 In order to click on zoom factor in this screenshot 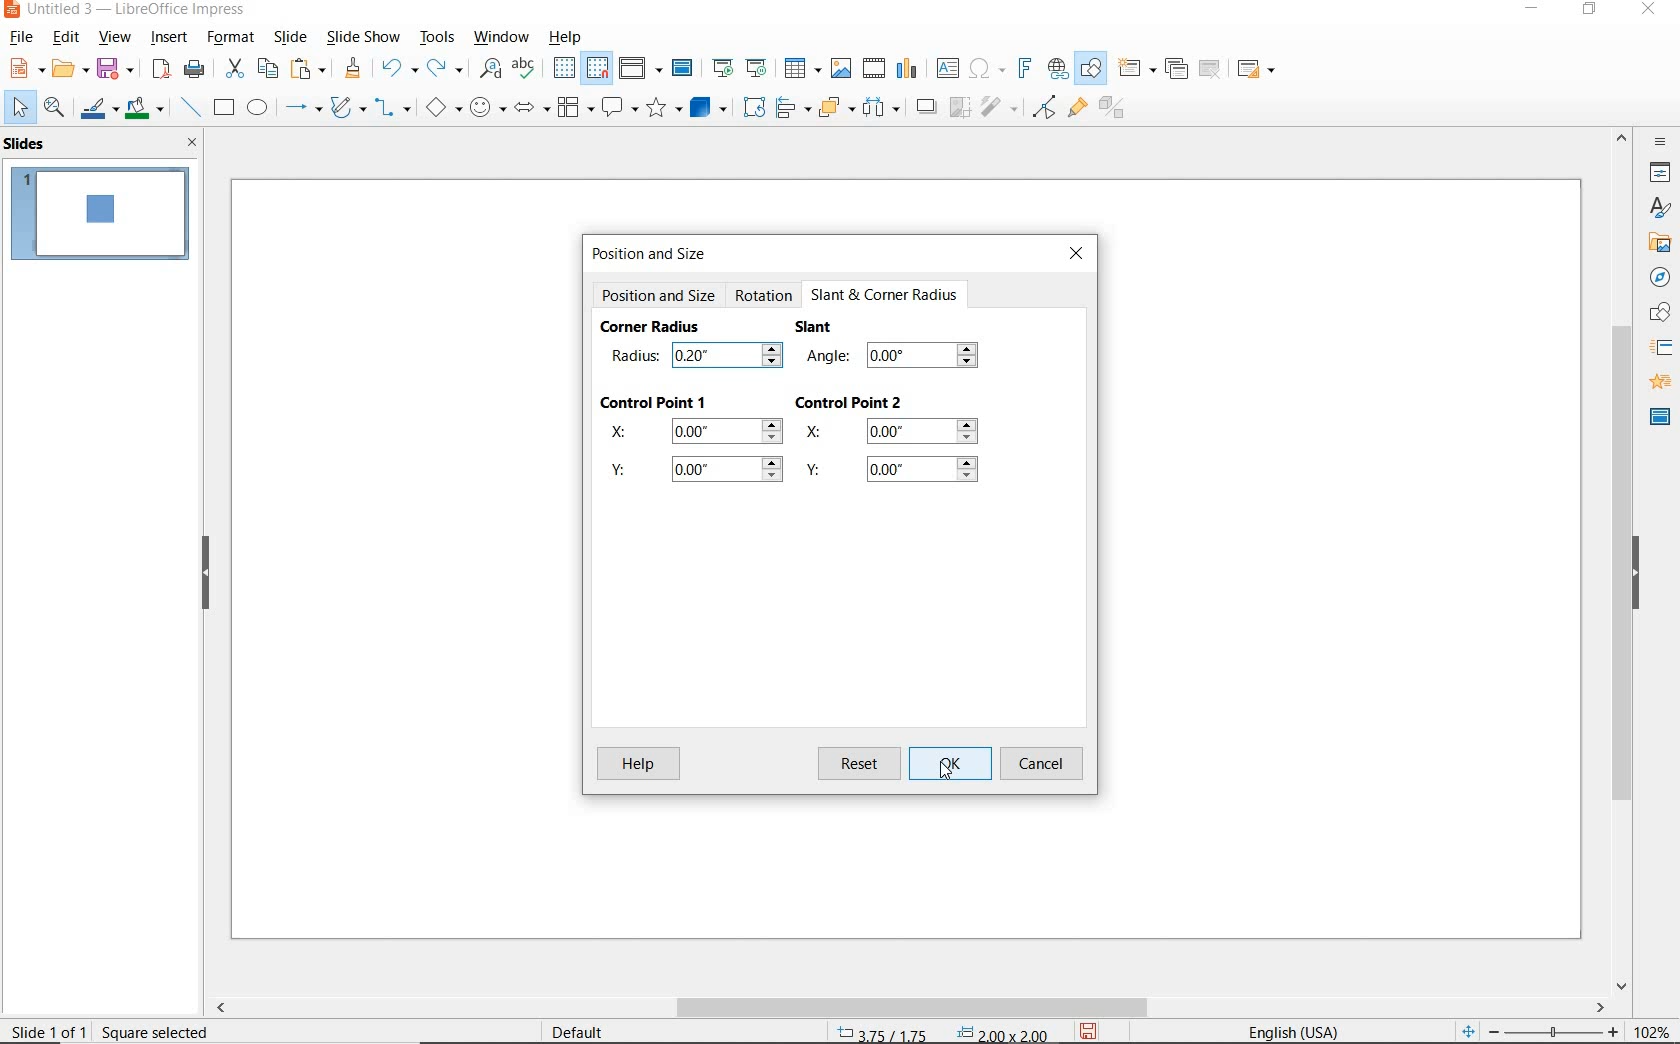, I will do `click(1652, 1027)`.